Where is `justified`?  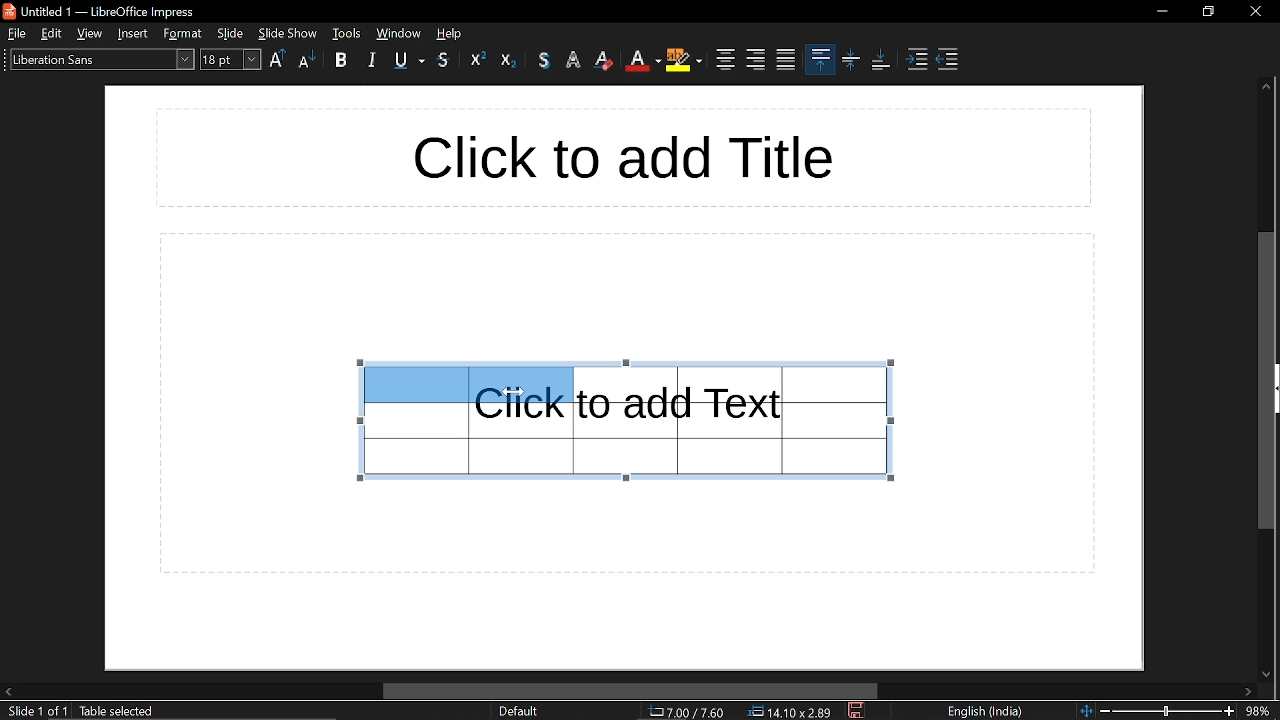 justified is located at coordinates (786, 60).